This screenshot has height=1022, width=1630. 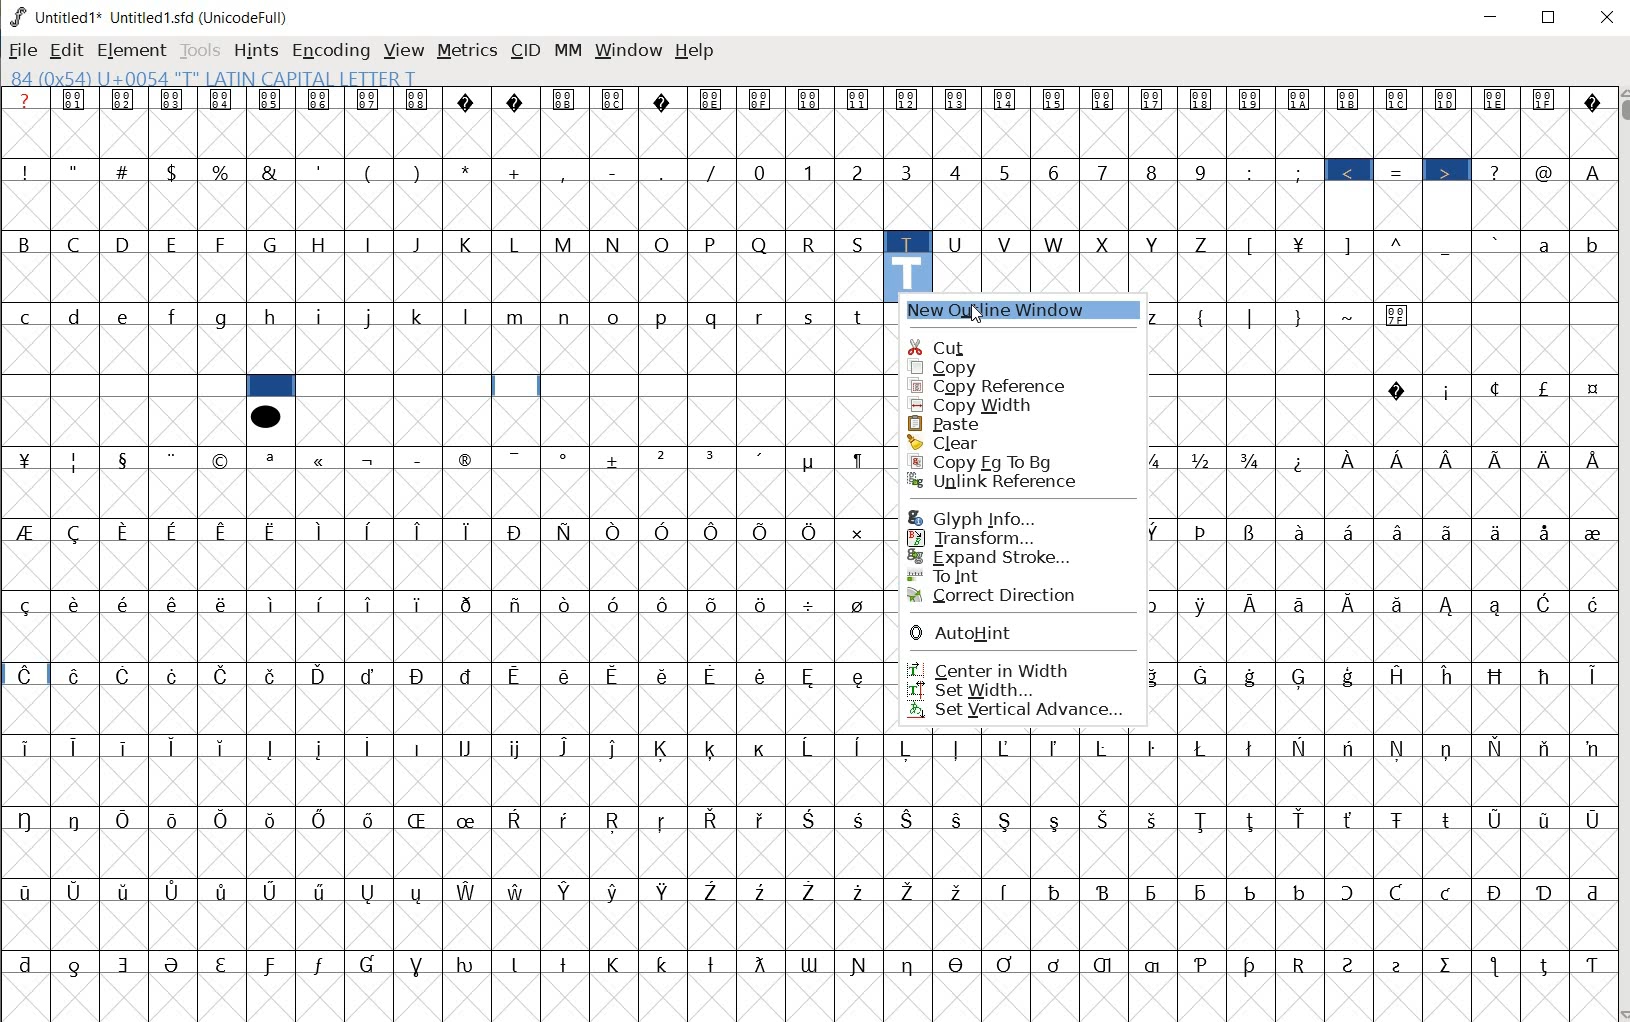 I want to click on Expand Stroke, so click(x=994, y=556).